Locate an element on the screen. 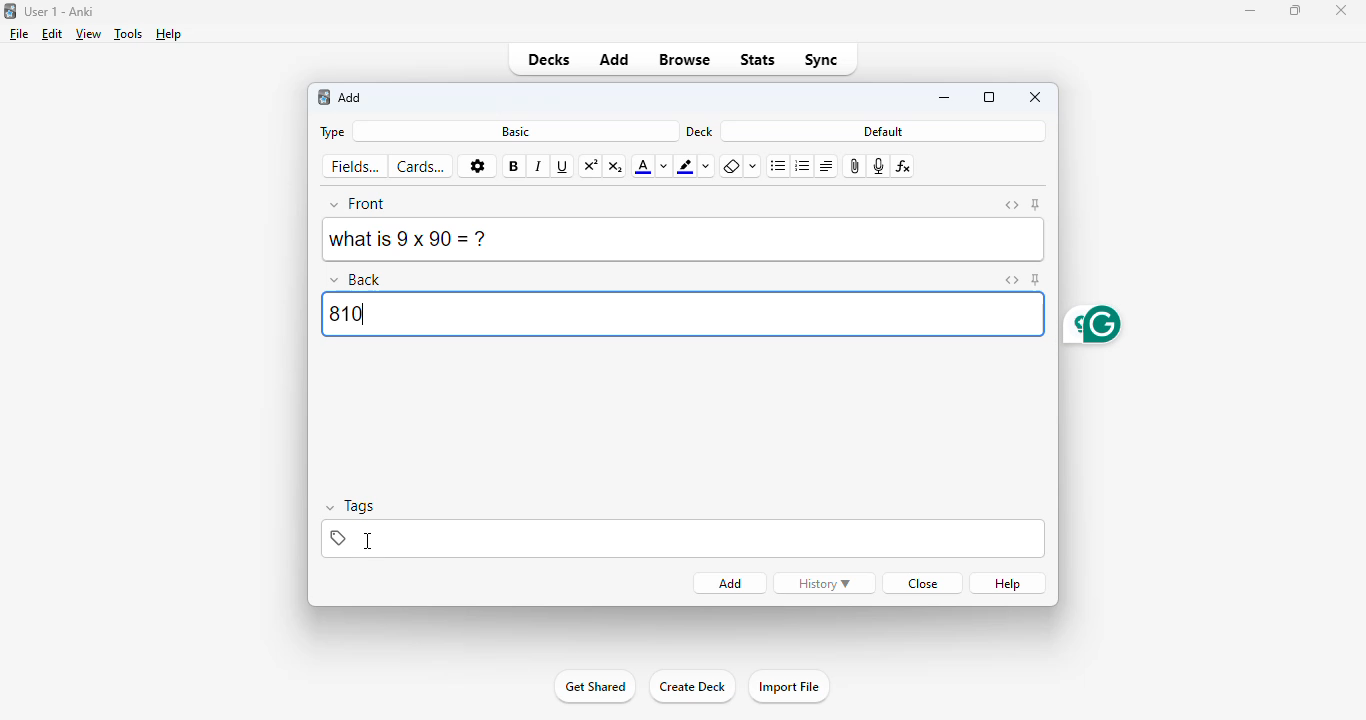  unordered list is located at coordinates (779, 167).